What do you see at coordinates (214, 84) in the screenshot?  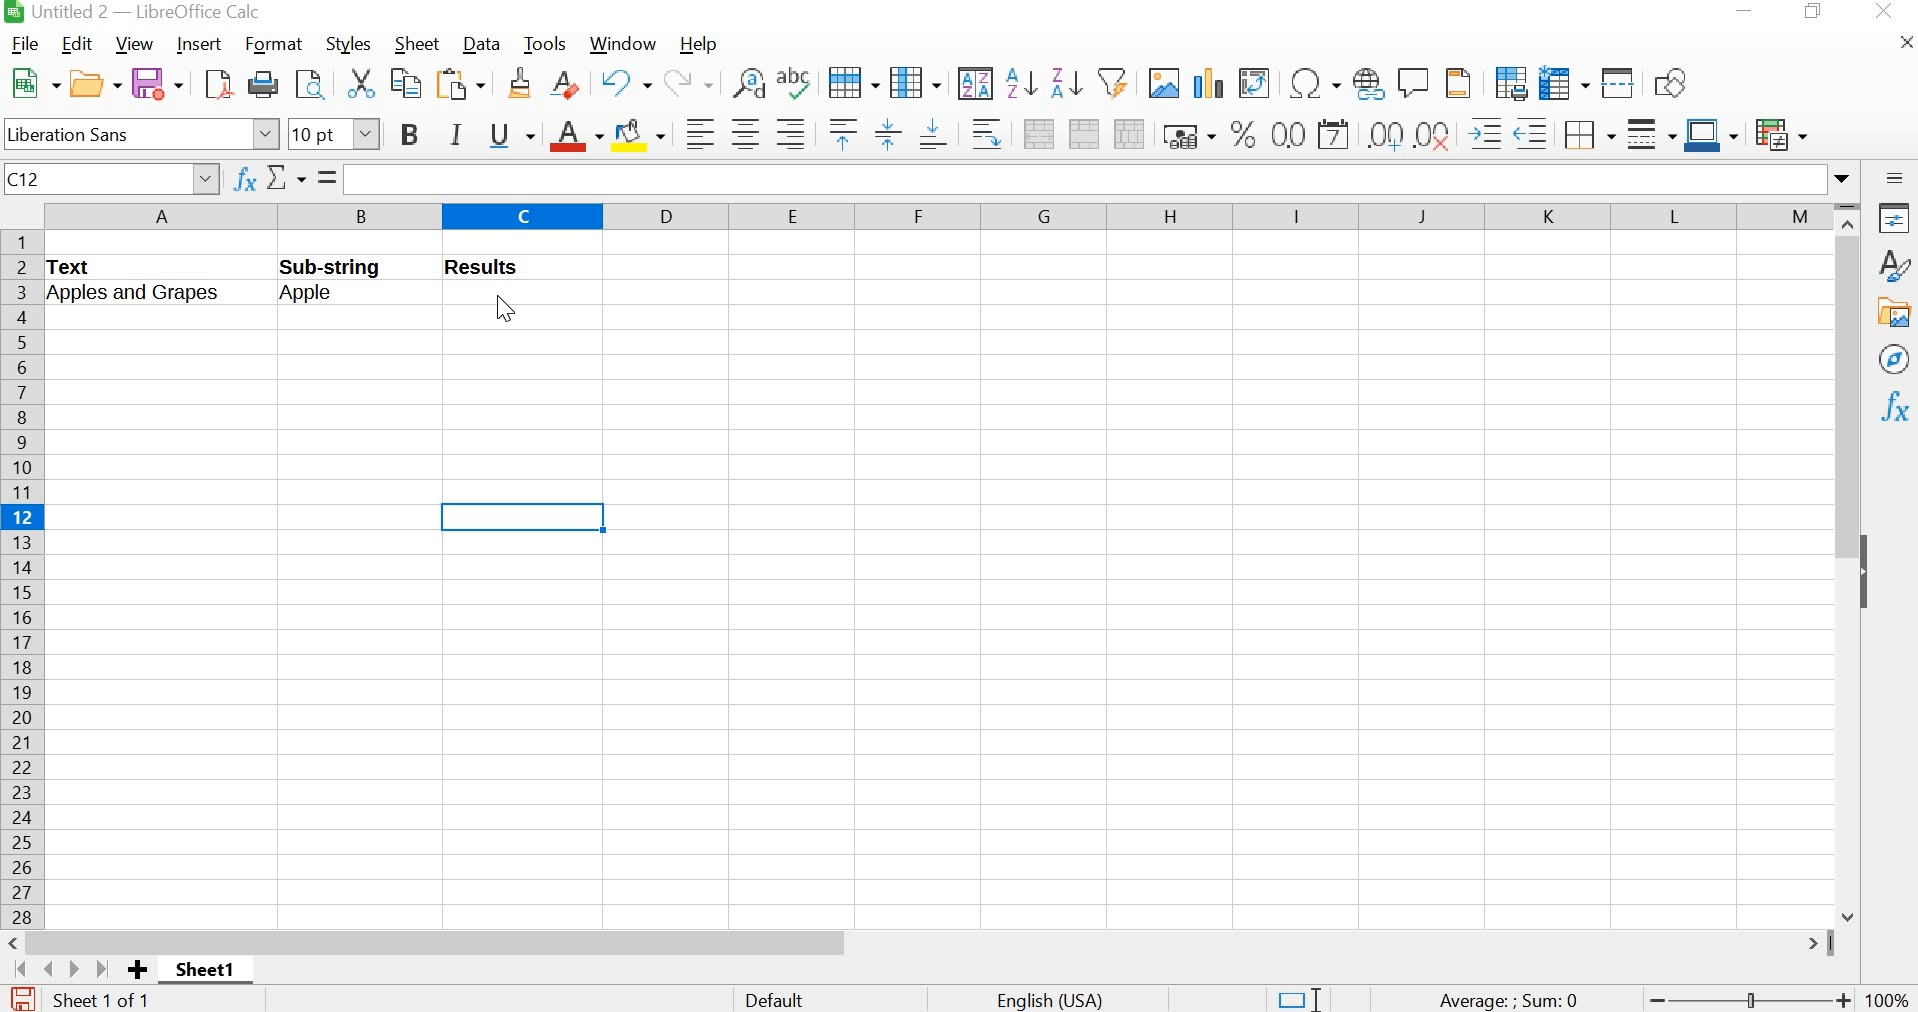 I see `save as pdf` at bounding box center [214, 84].